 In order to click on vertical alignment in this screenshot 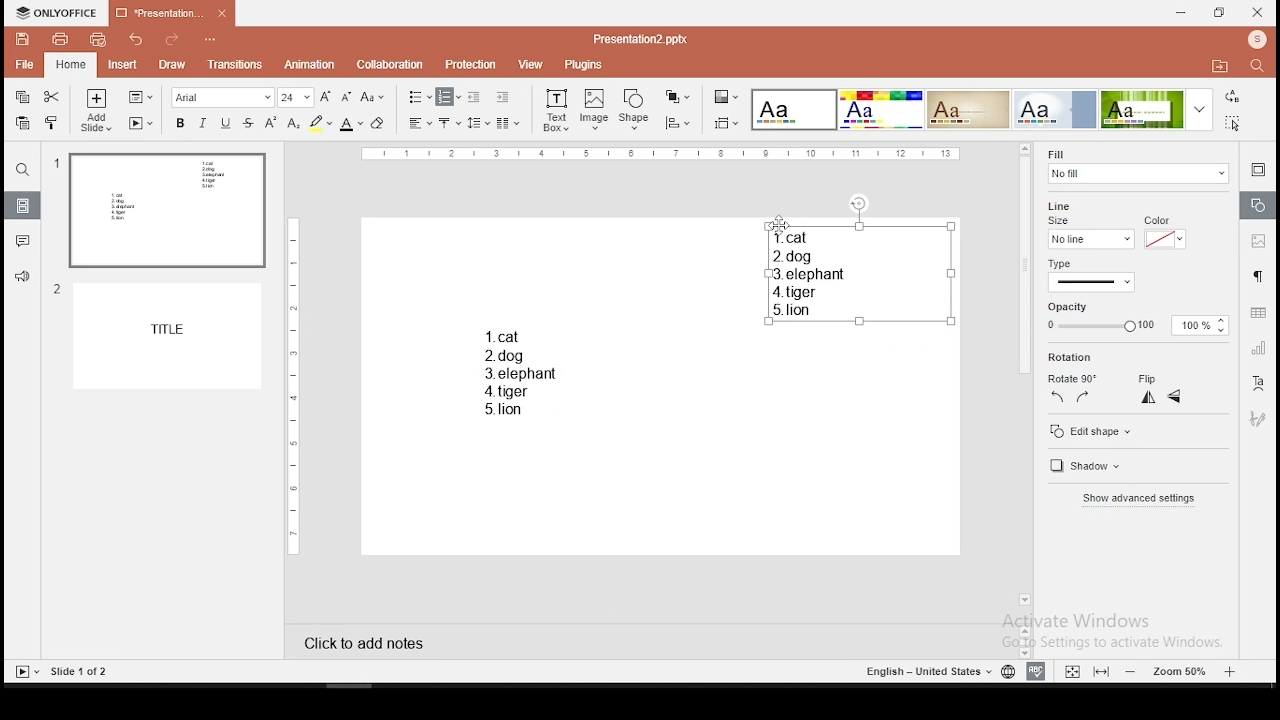, I will do `click(451, 122)`.